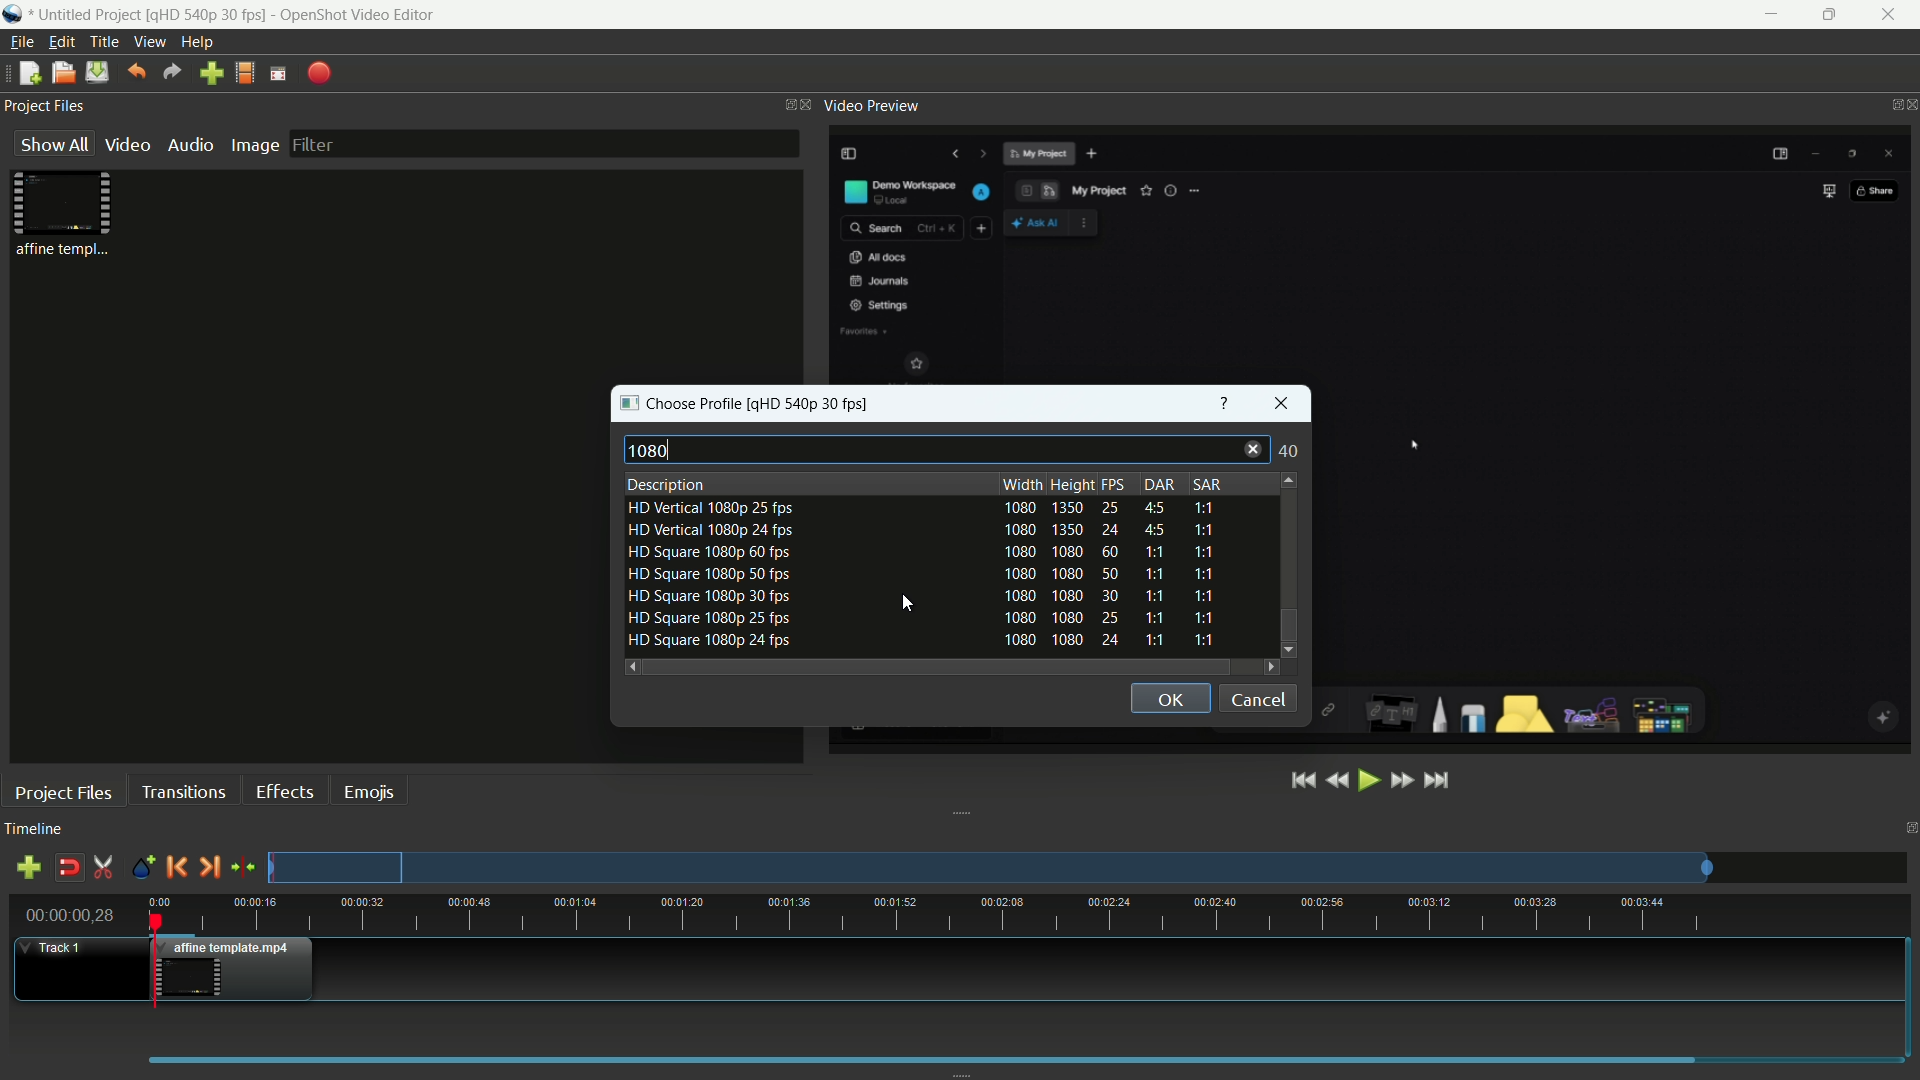 The image size is (1920, 1080). Describe the element at coordinates (653, 451) in the screenshot. I see `1080` at that location.